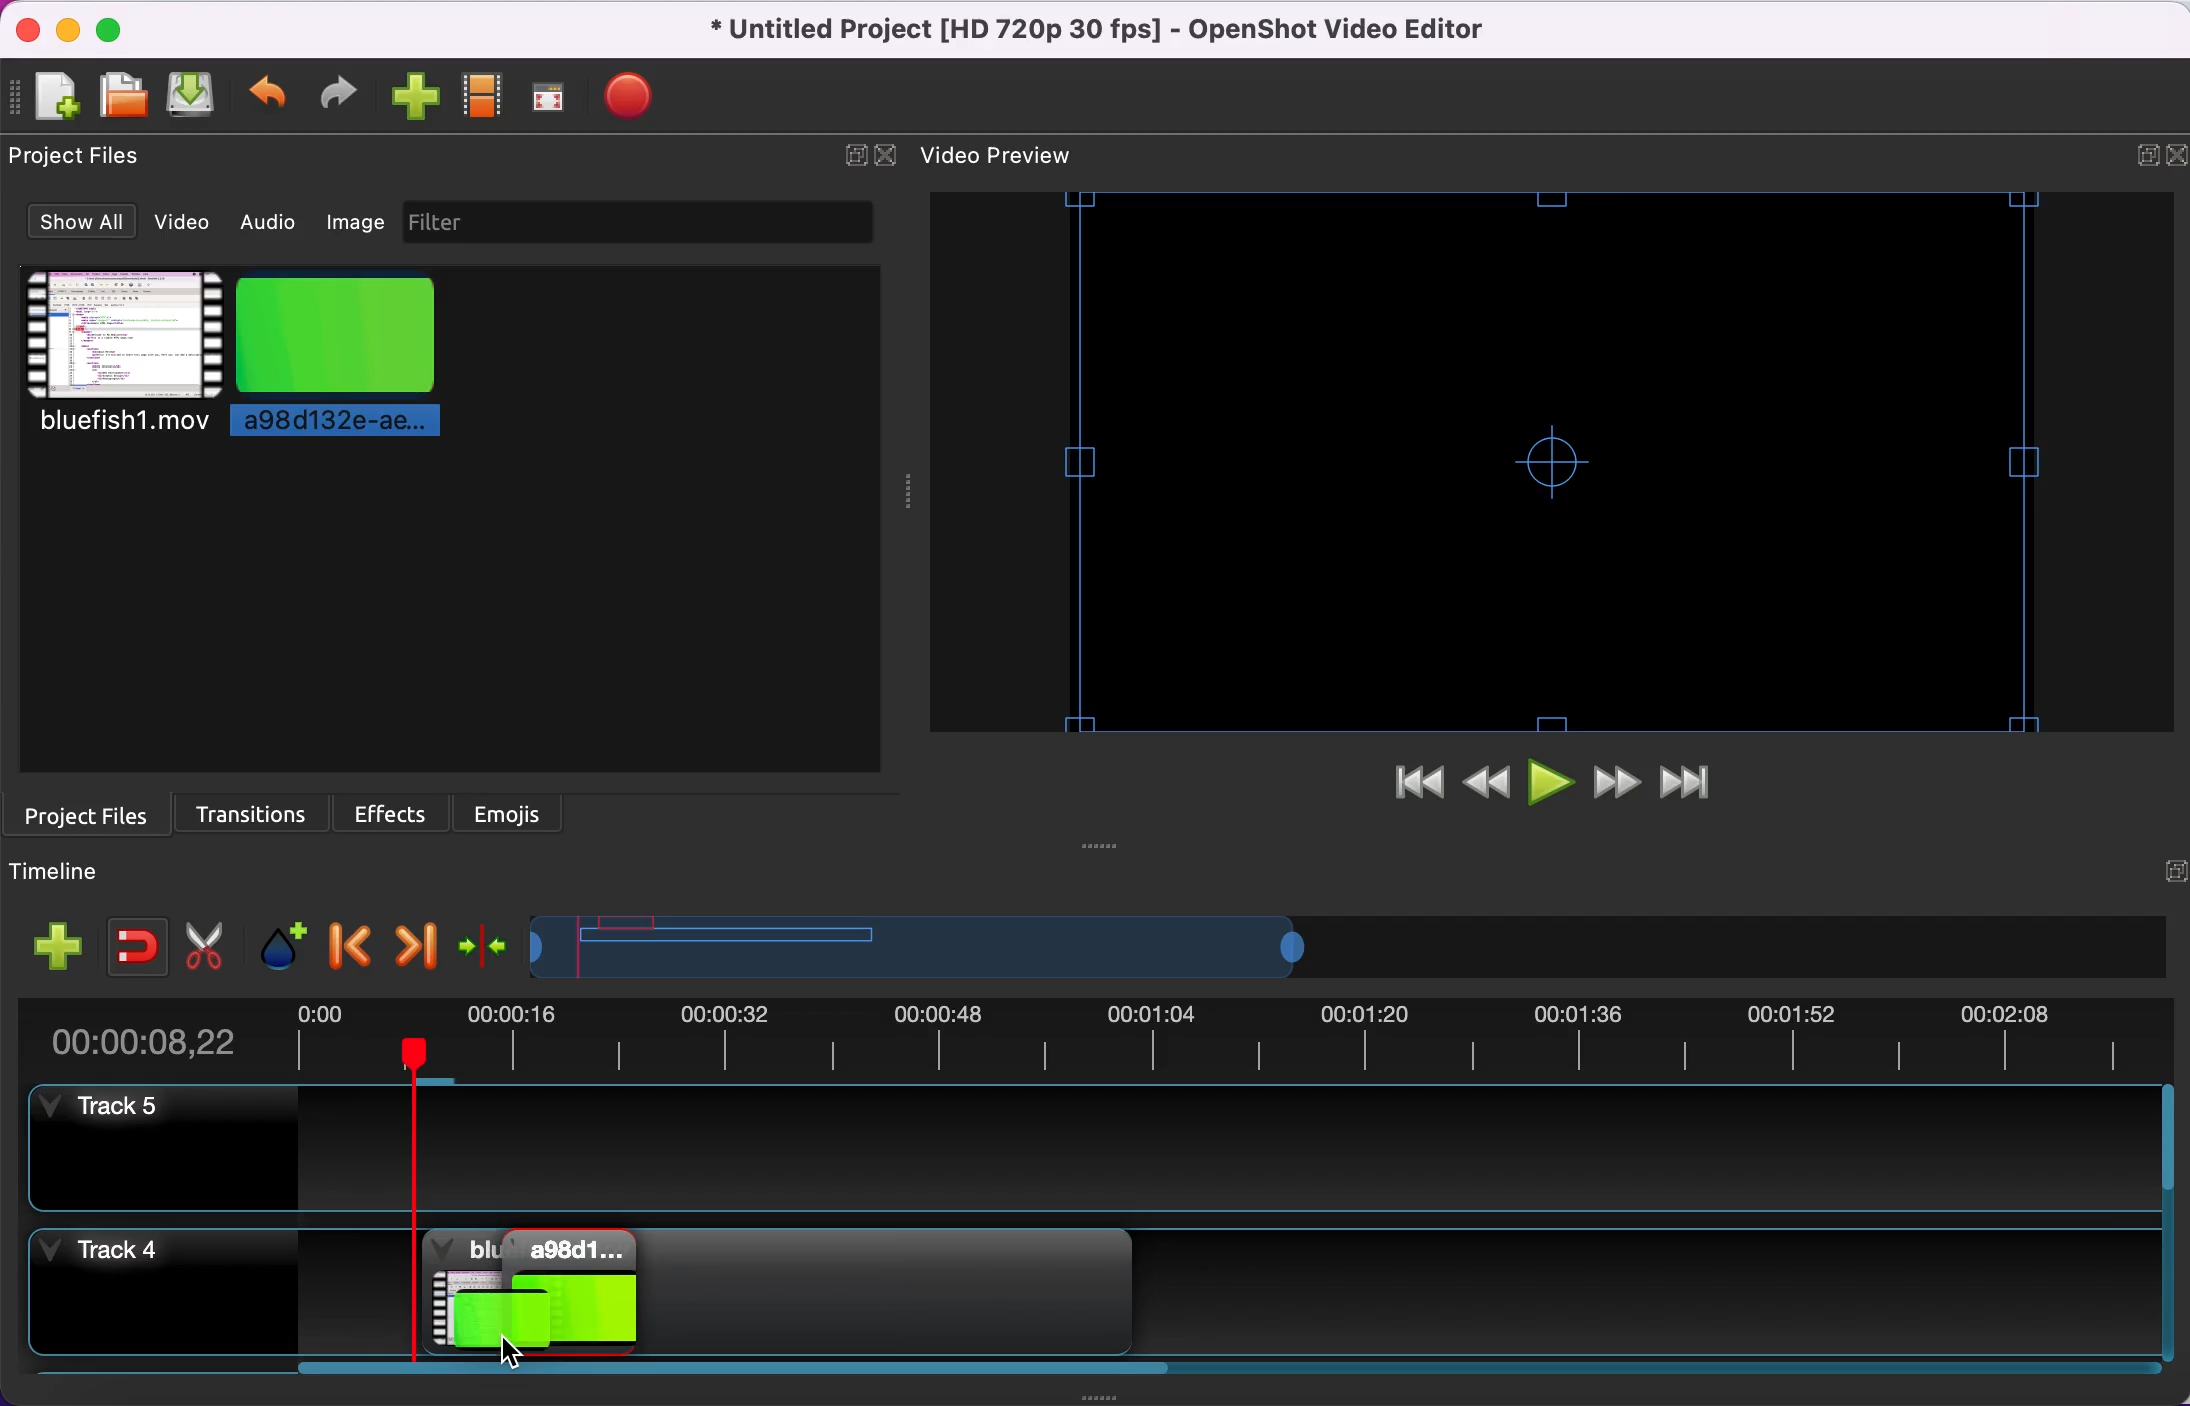 This screenshot has width=2190, height=1406. What do you see at coordinates (2165, 855) in the screenshot?
I see `expand/hide` at bounding box center [2165, 855].